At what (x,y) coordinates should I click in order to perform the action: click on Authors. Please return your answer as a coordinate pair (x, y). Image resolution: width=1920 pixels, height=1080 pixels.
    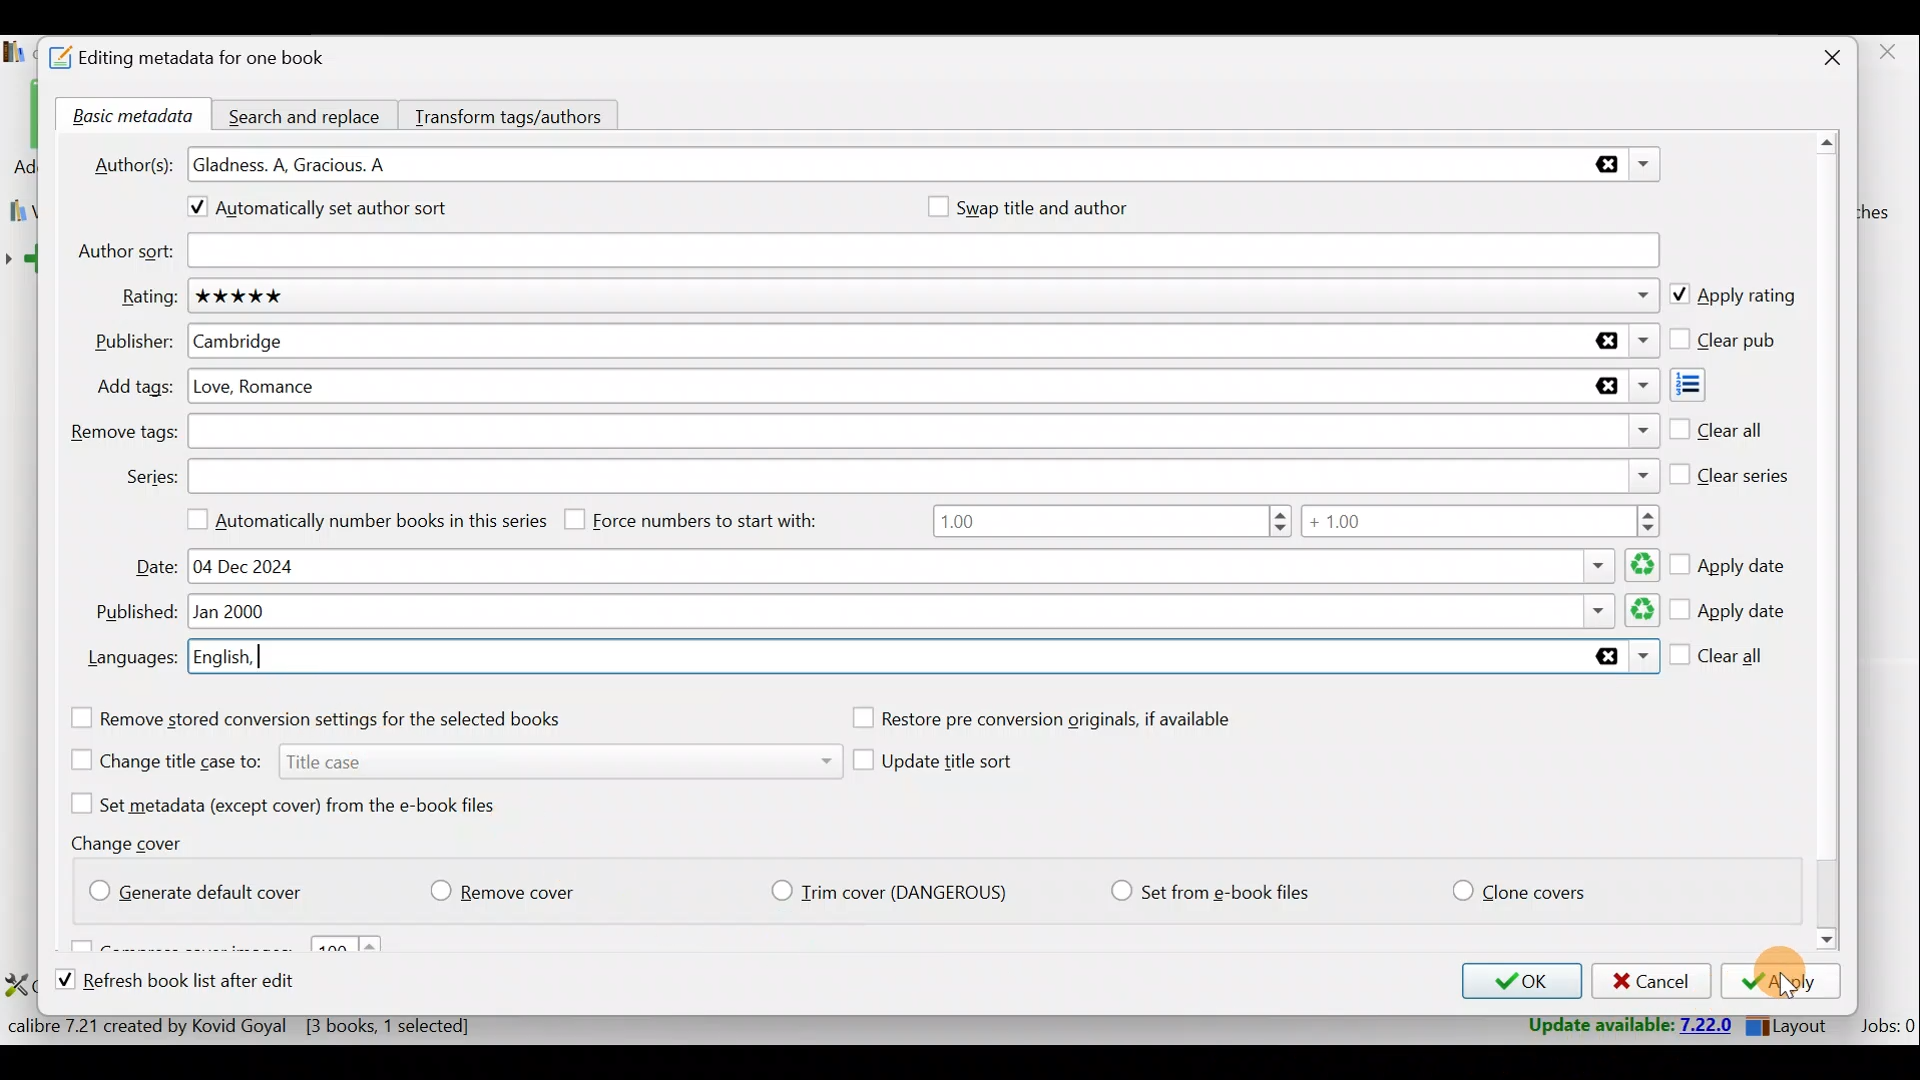
    Looking at the image, I should click on (926, 166).